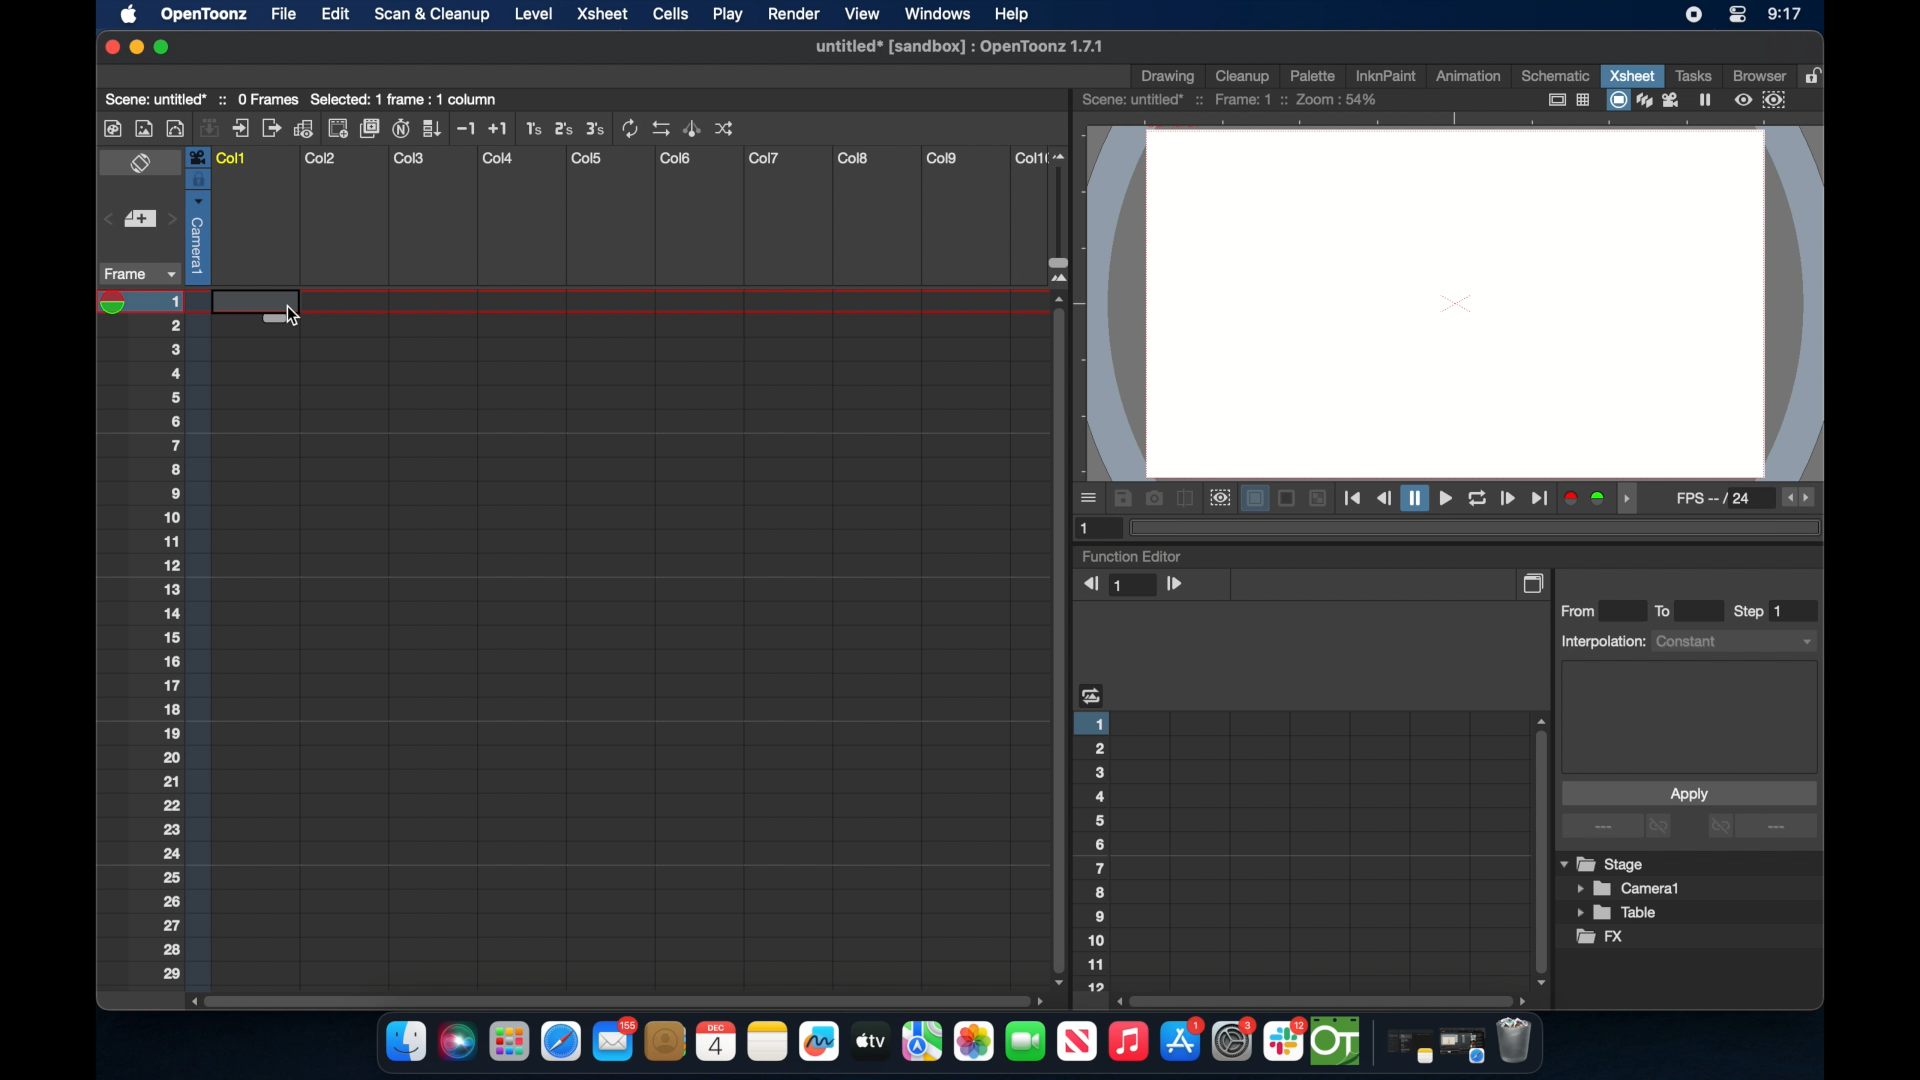  I want to click on preview, so click(1763, 100).